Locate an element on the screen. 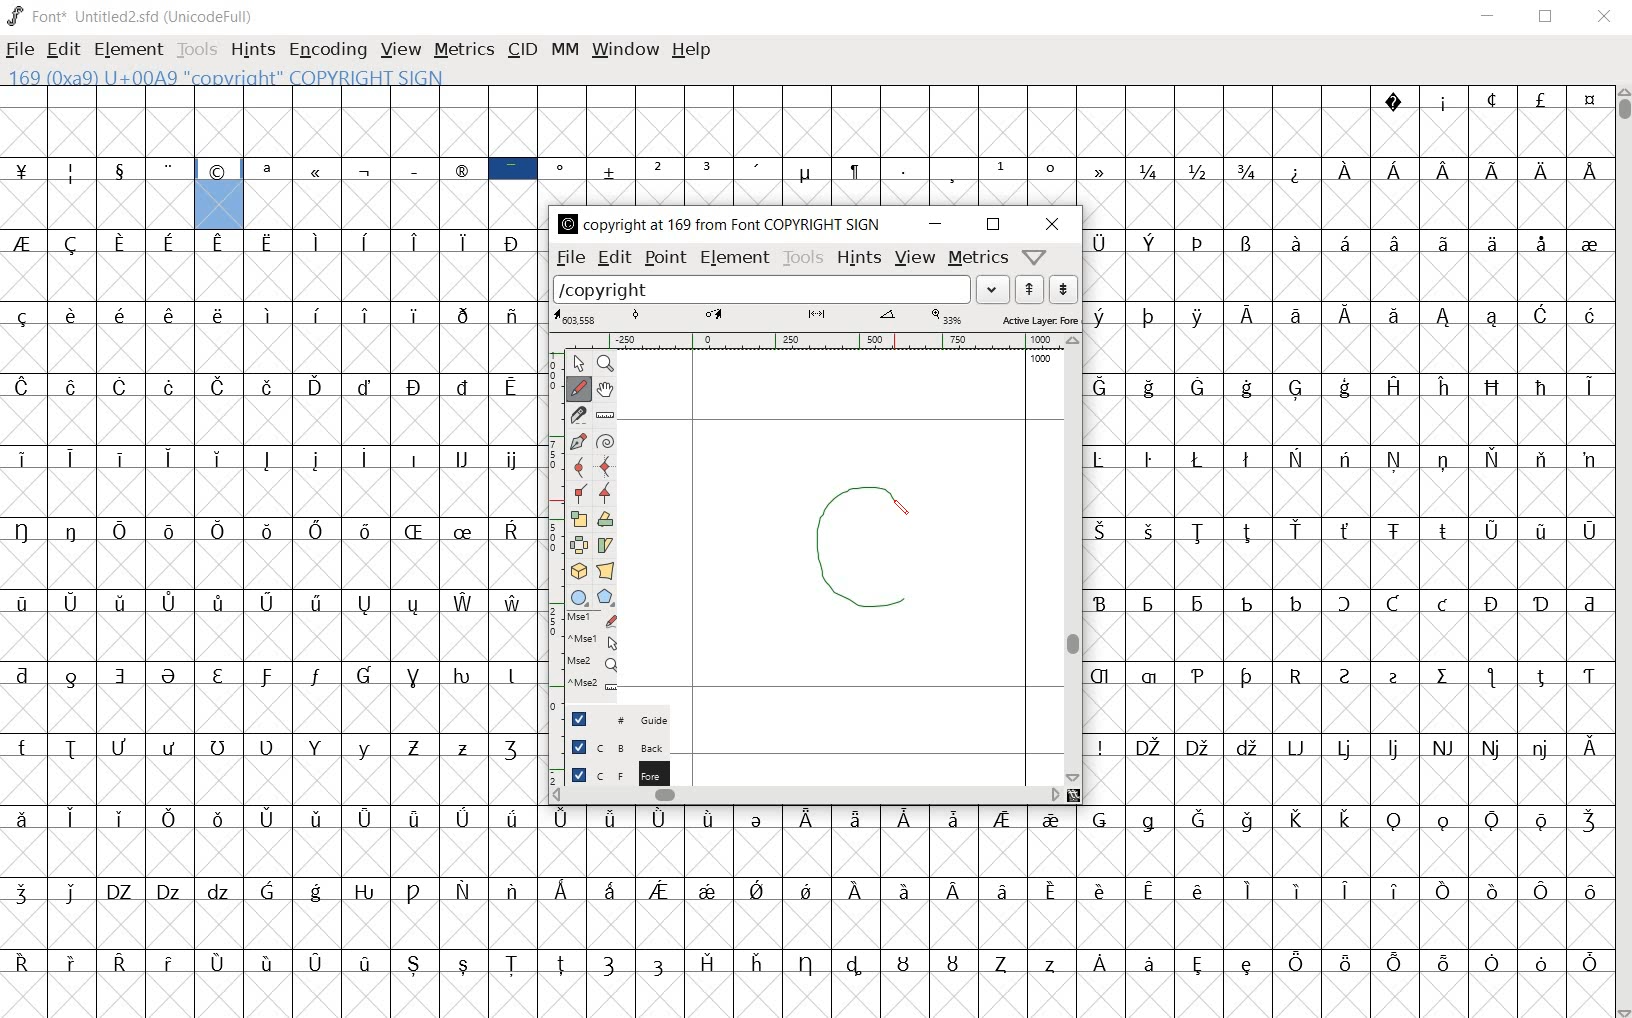 Image resolution: width=1632 pixels, height=1018 pixels. foreground layer is located at coordinates (608, 774).